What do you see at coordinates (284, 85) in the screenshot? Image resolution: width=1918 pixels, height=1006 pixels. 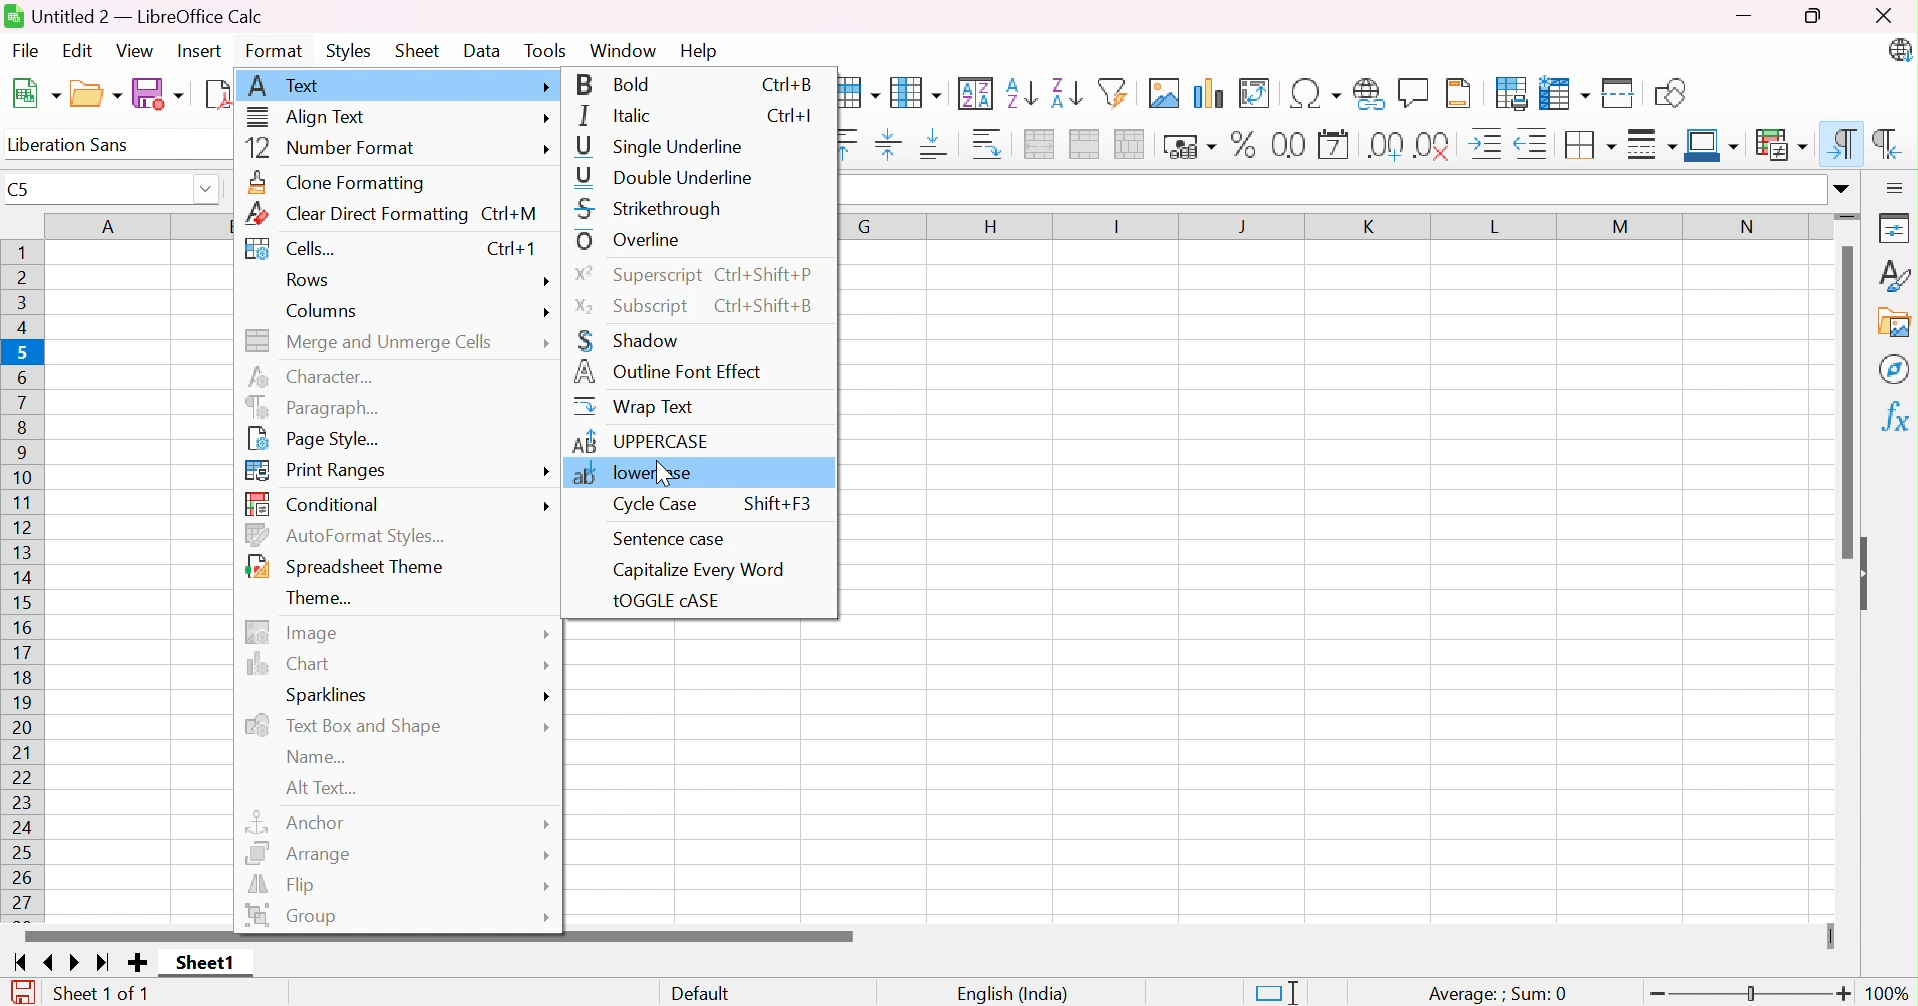 I see `Text` at bounding box center [284, 85].